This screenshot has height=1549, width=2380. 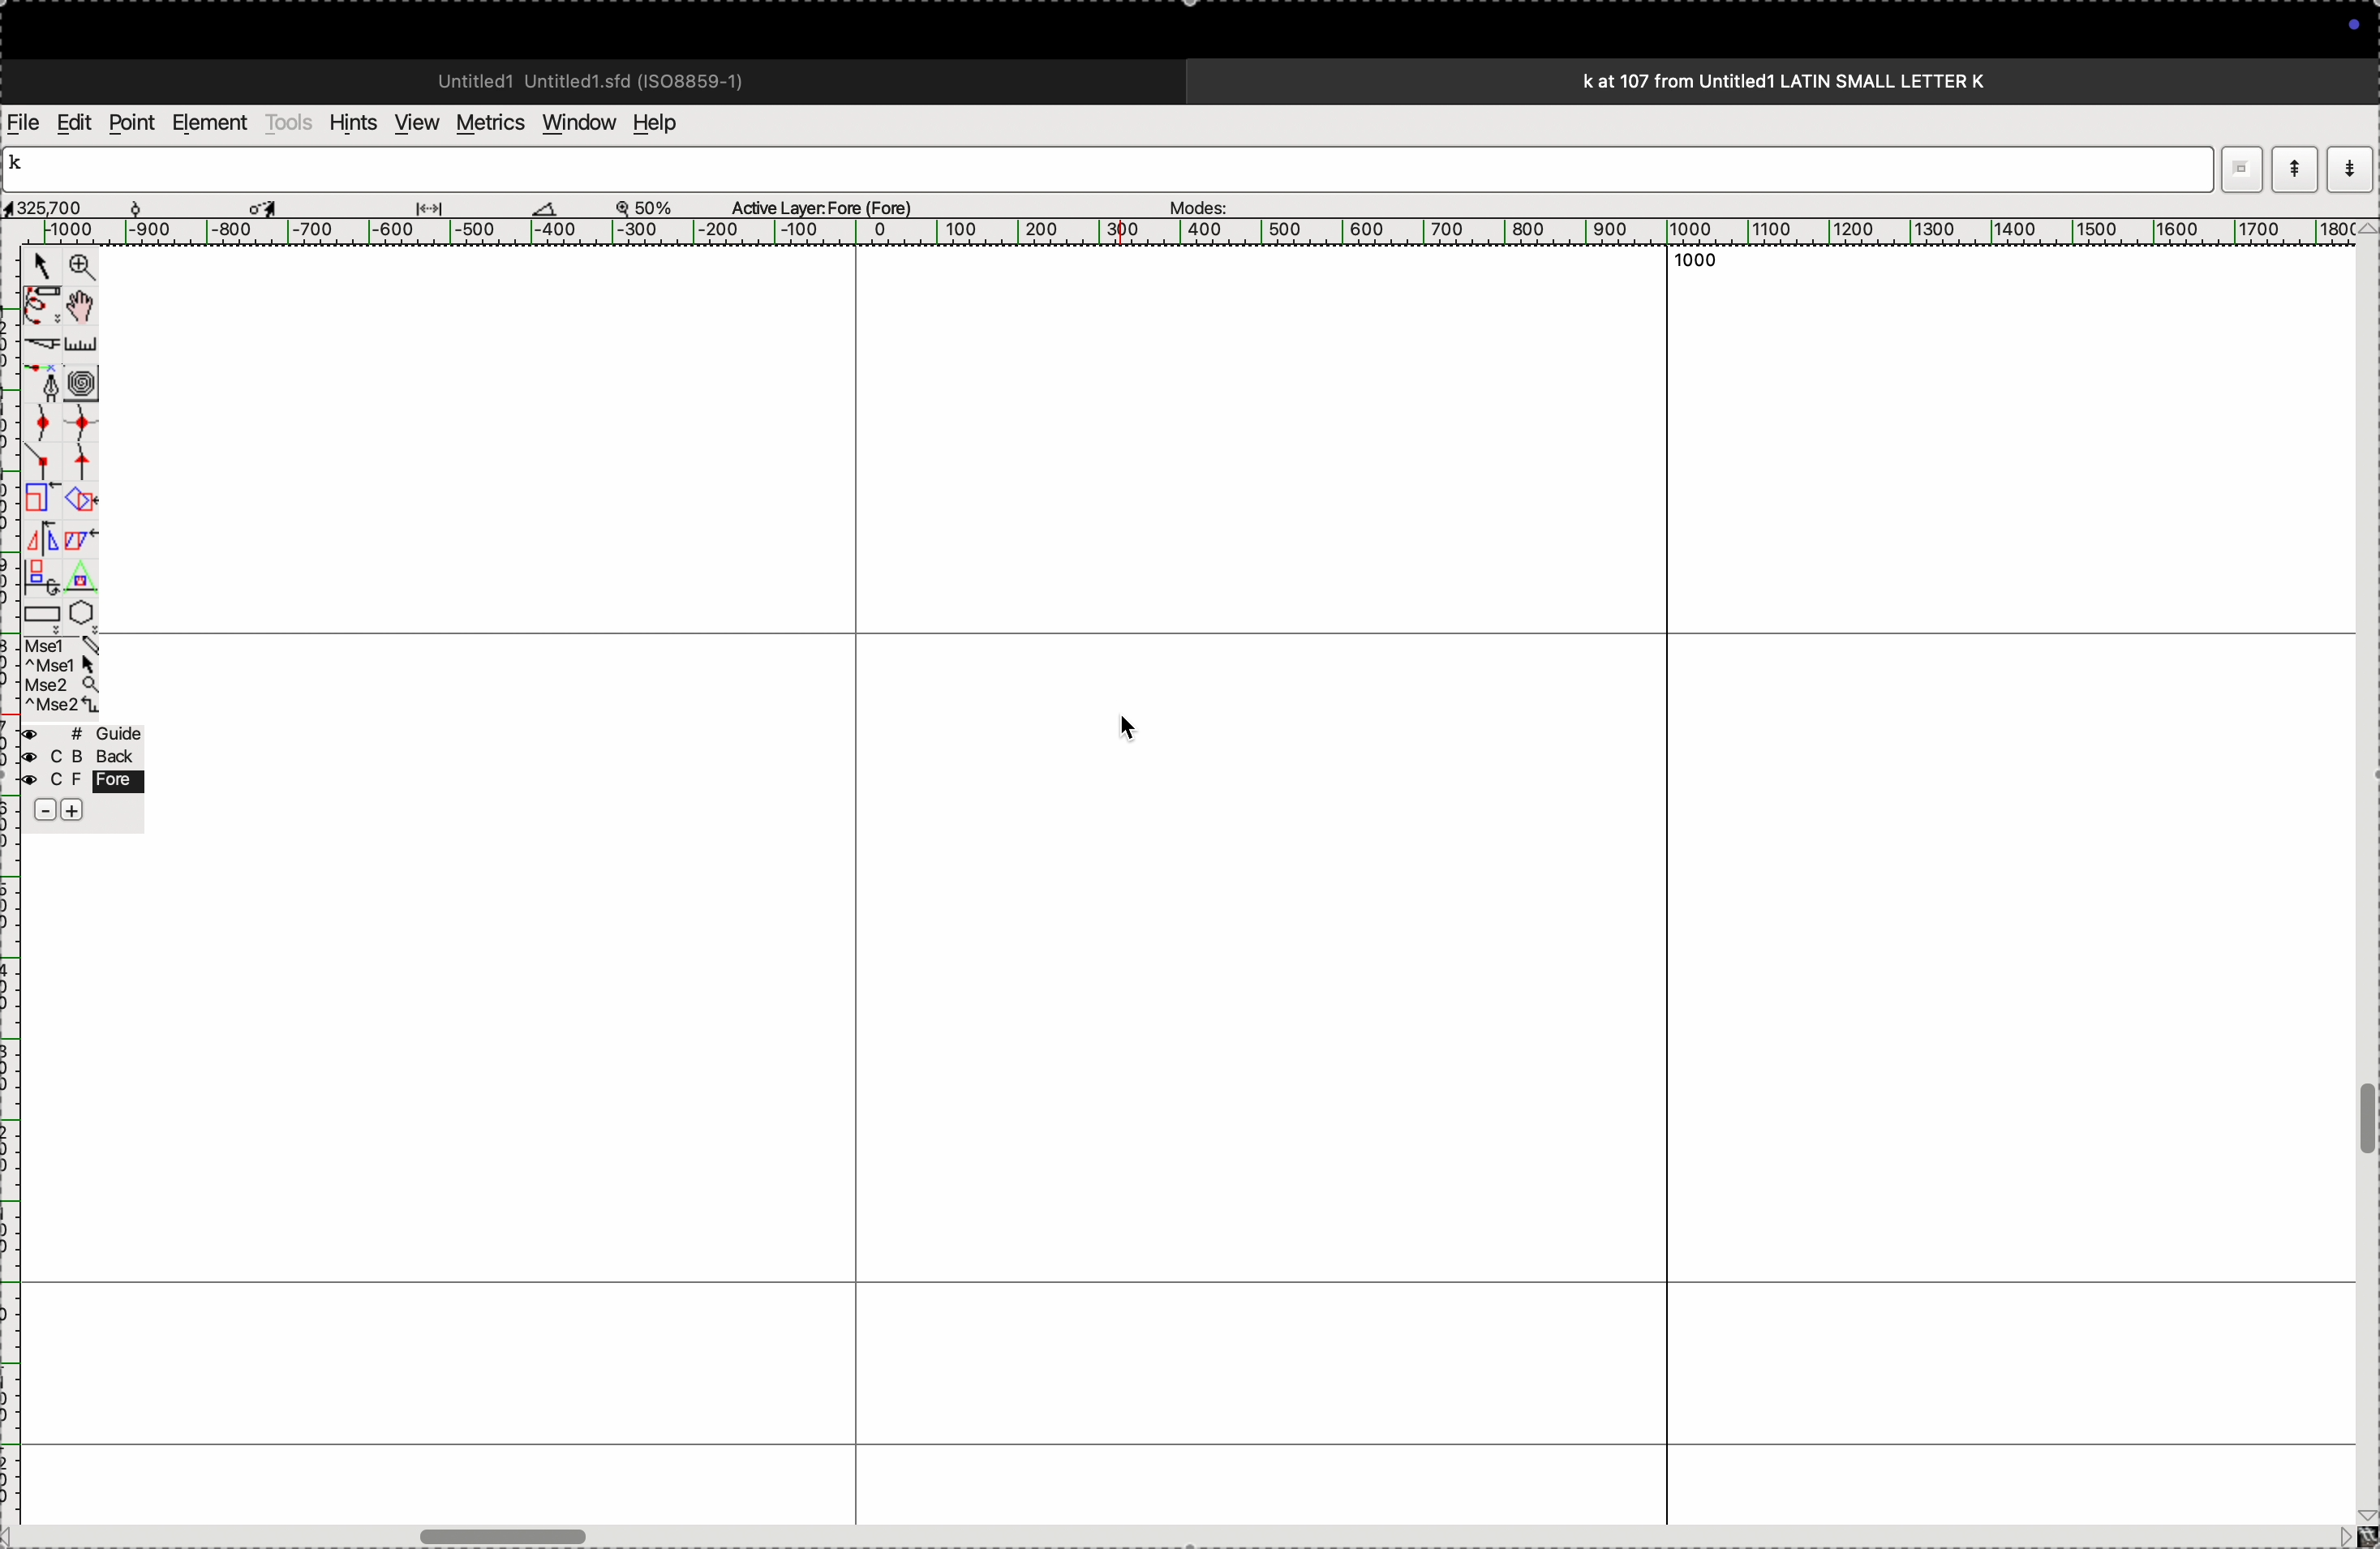 What do you see at coordinates (24, 166) in the screenshot?
I see `K` at bounding box center [24, 166].